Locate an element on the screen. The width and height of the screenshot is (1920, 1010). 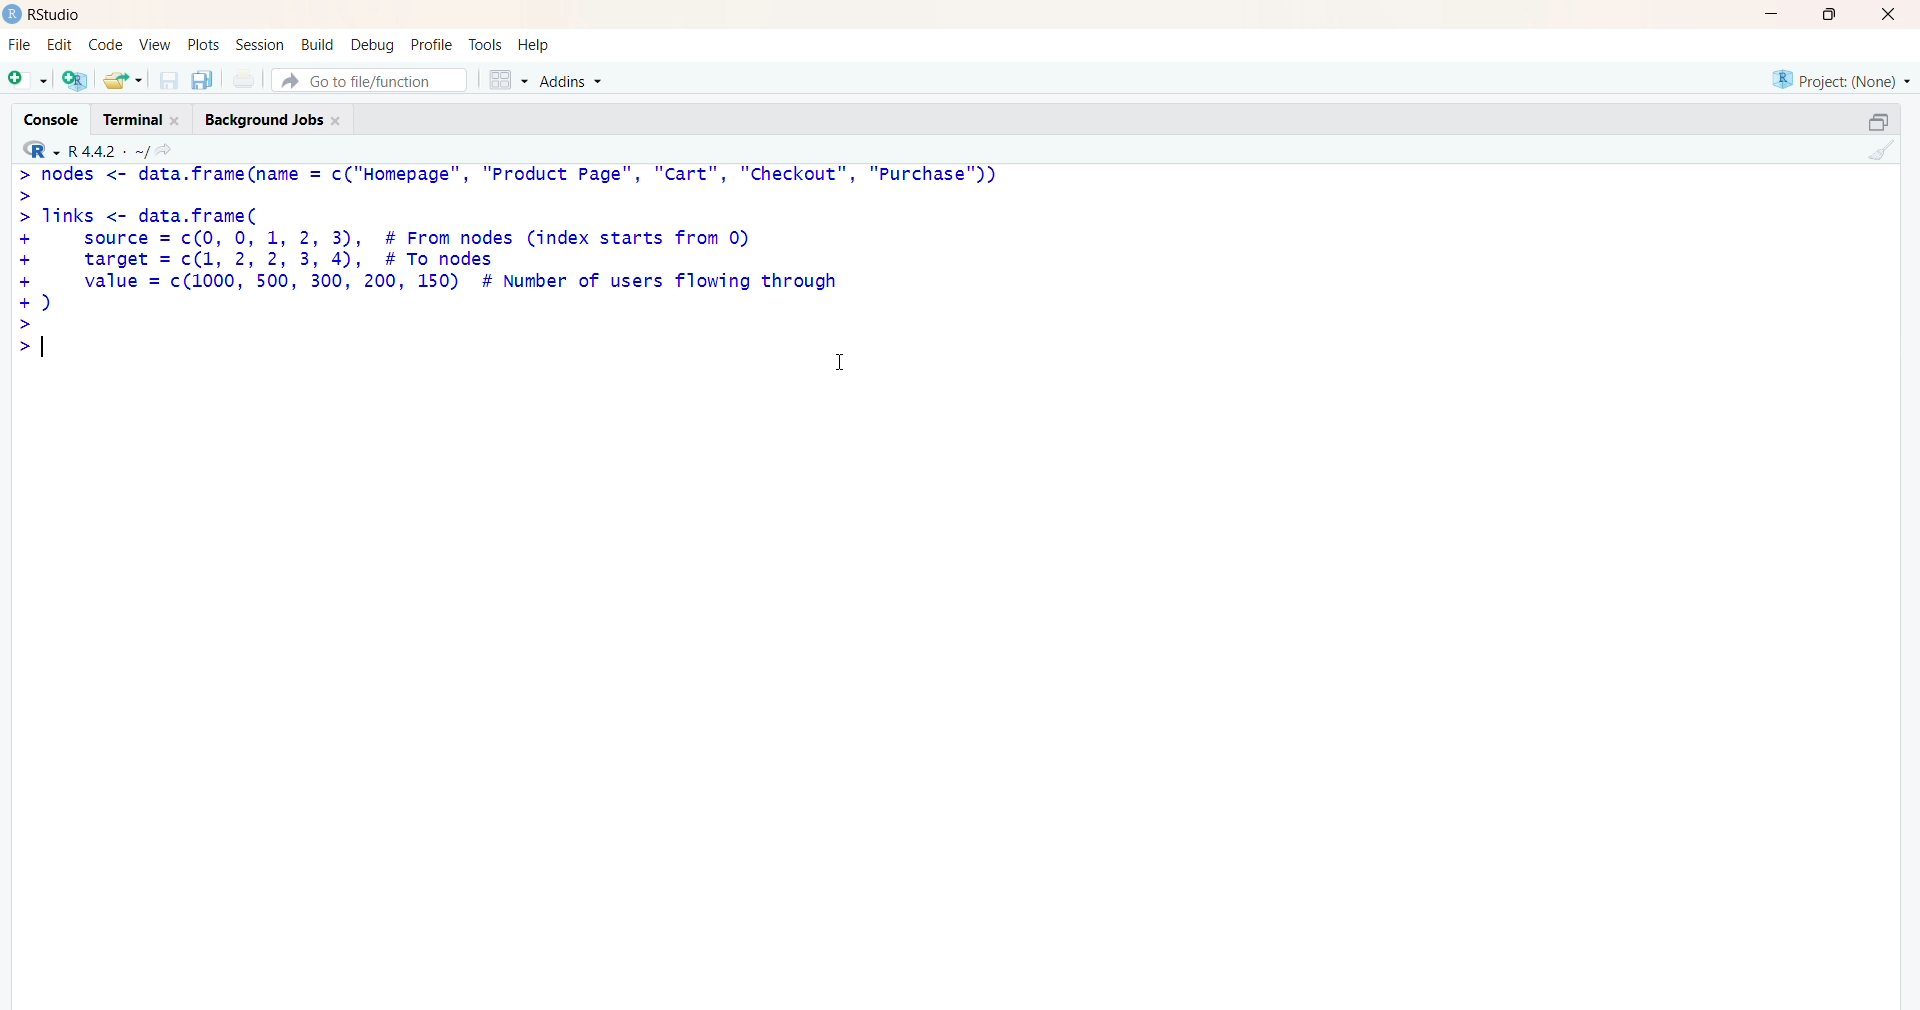
edit is located at coordinates (58, 45).